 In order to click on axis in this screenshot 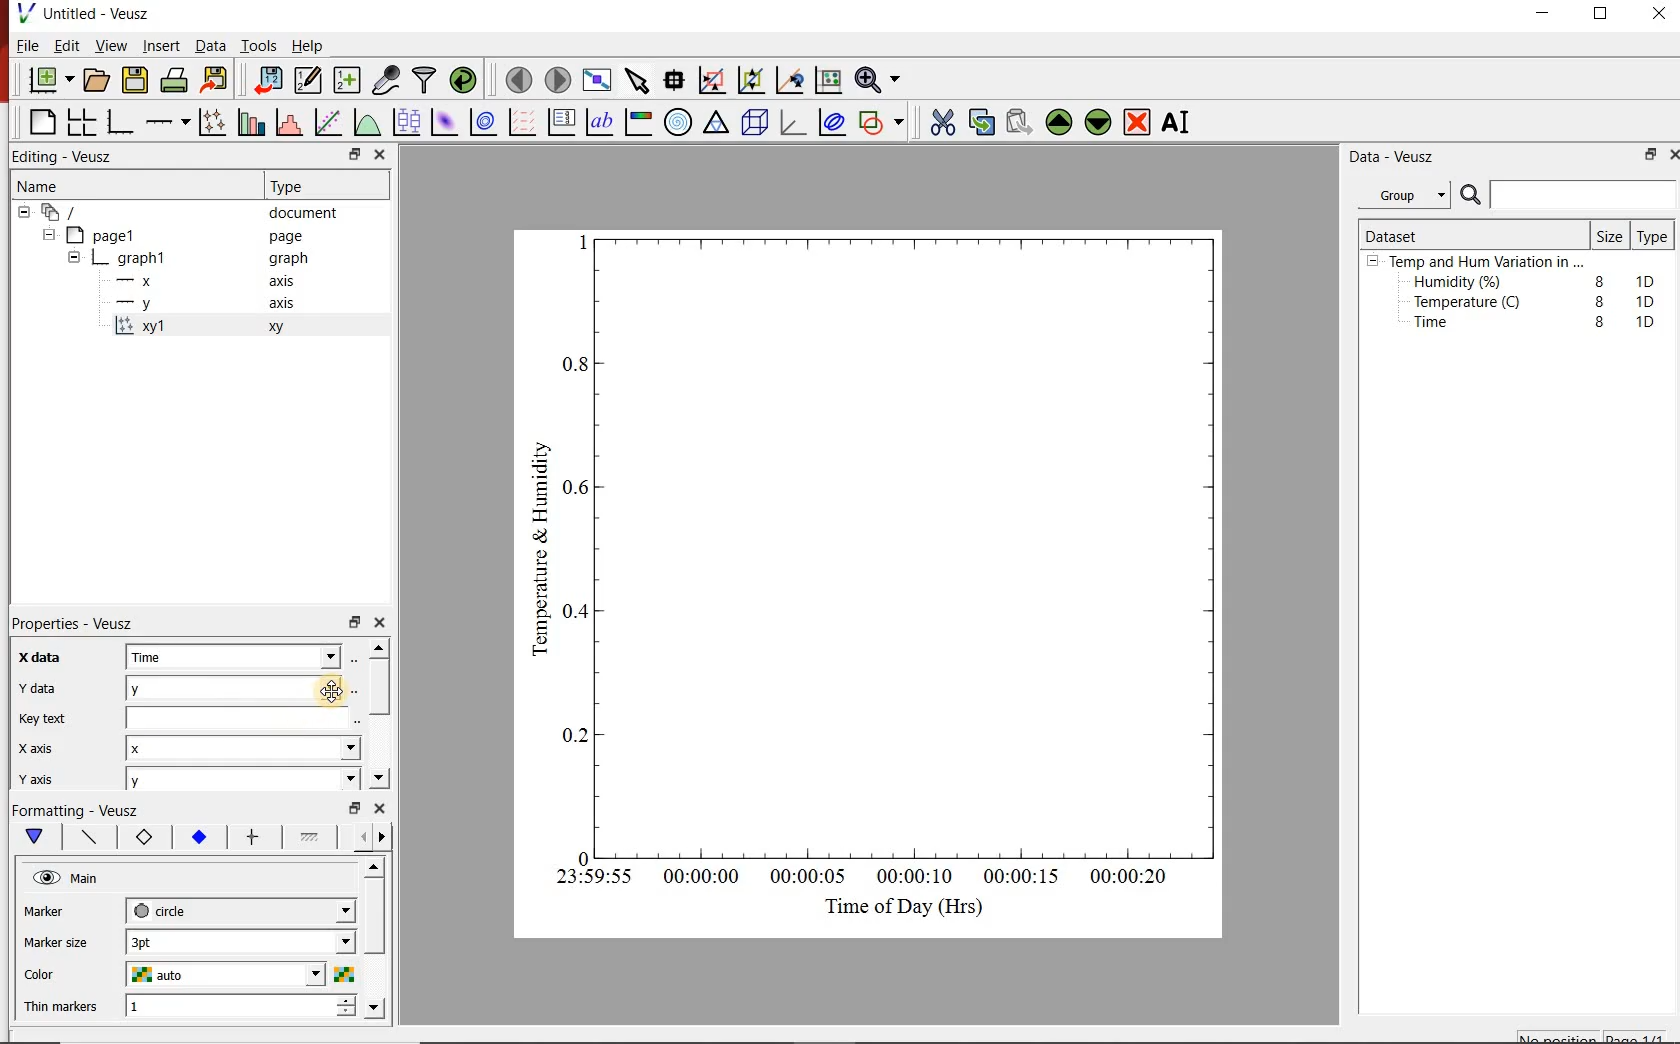, I will do `click(286, 306)`.